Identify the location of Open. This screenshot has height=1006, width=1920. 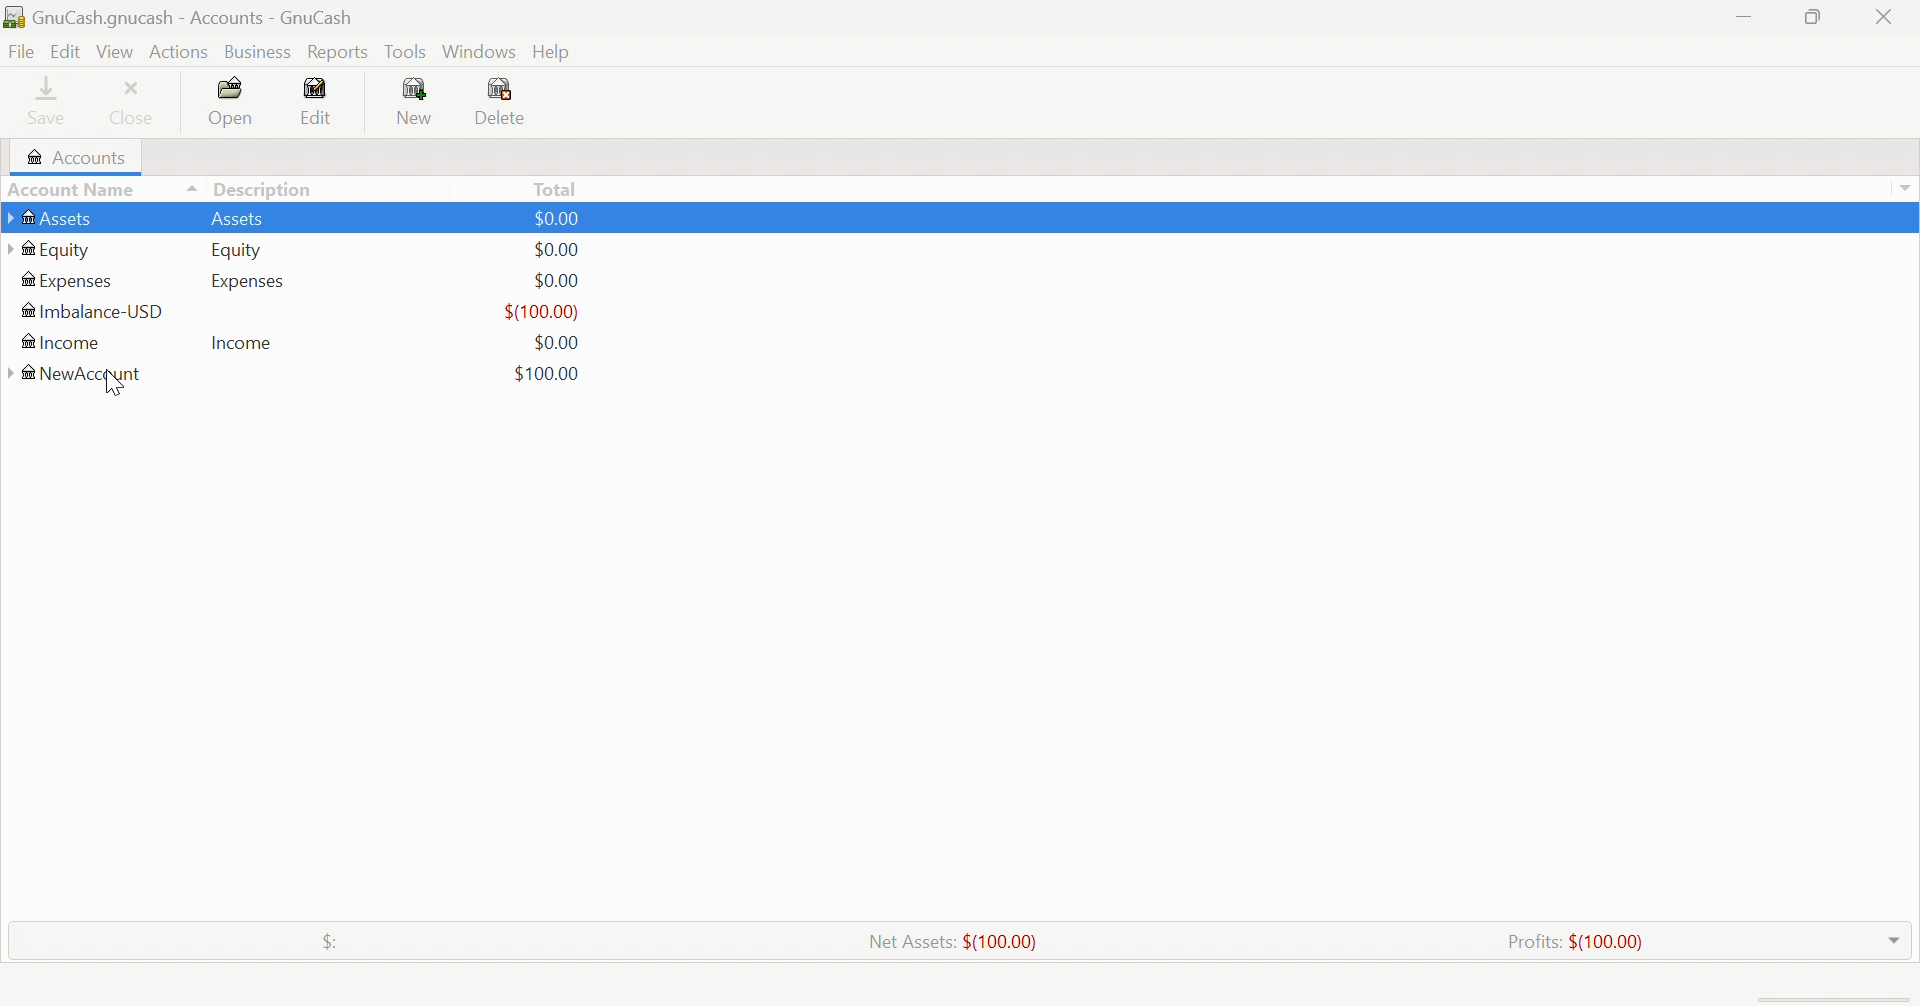
(237, 105).